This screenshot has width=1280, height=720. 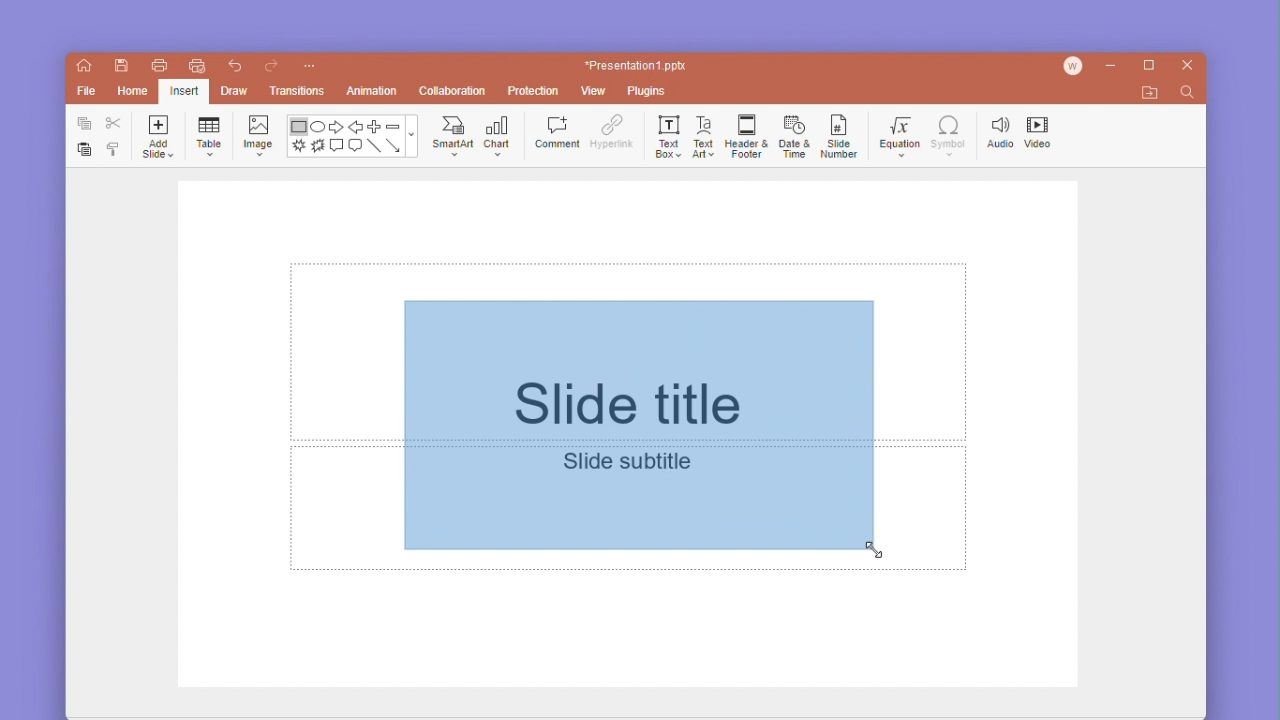 What do you see at coordinates (233, 65) in the screenshot?
I see `undo` at bounding box center [233, 65].